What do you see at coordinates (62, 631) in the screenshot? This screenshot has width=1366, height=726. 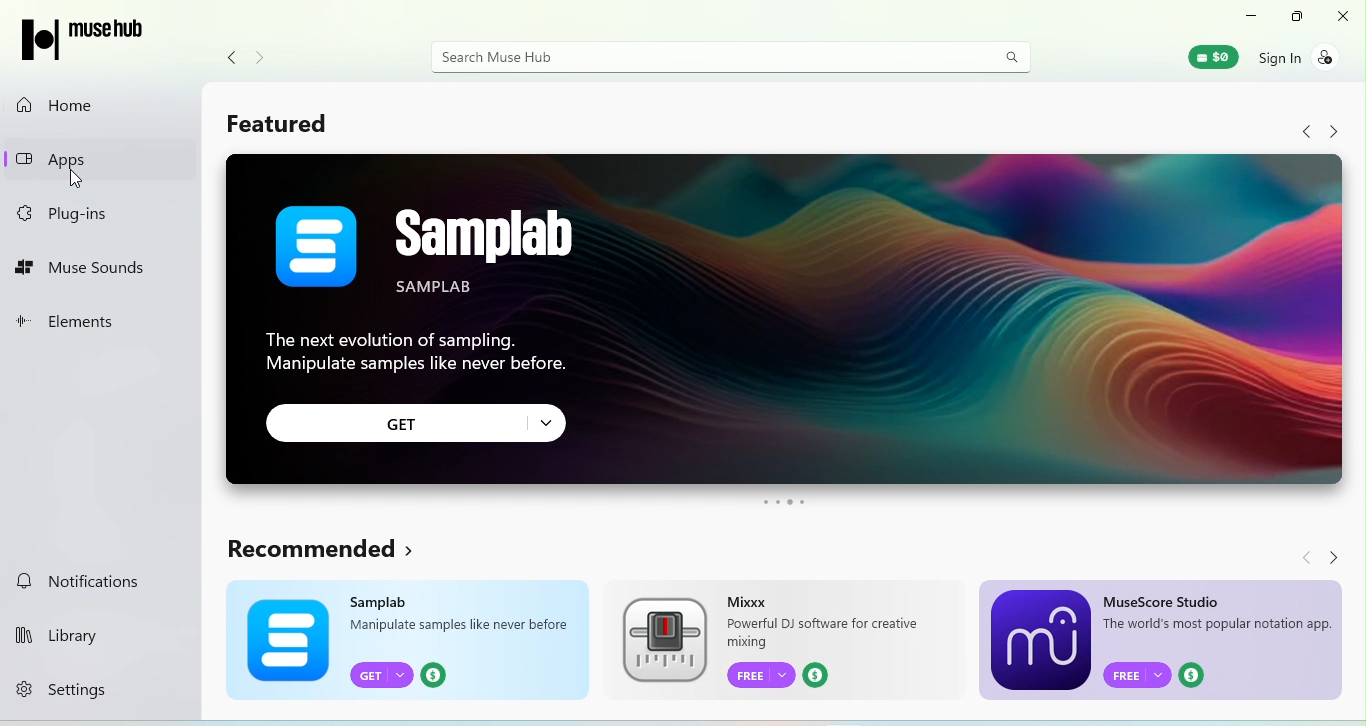 I see `Library` at bounding box center [62, 631].